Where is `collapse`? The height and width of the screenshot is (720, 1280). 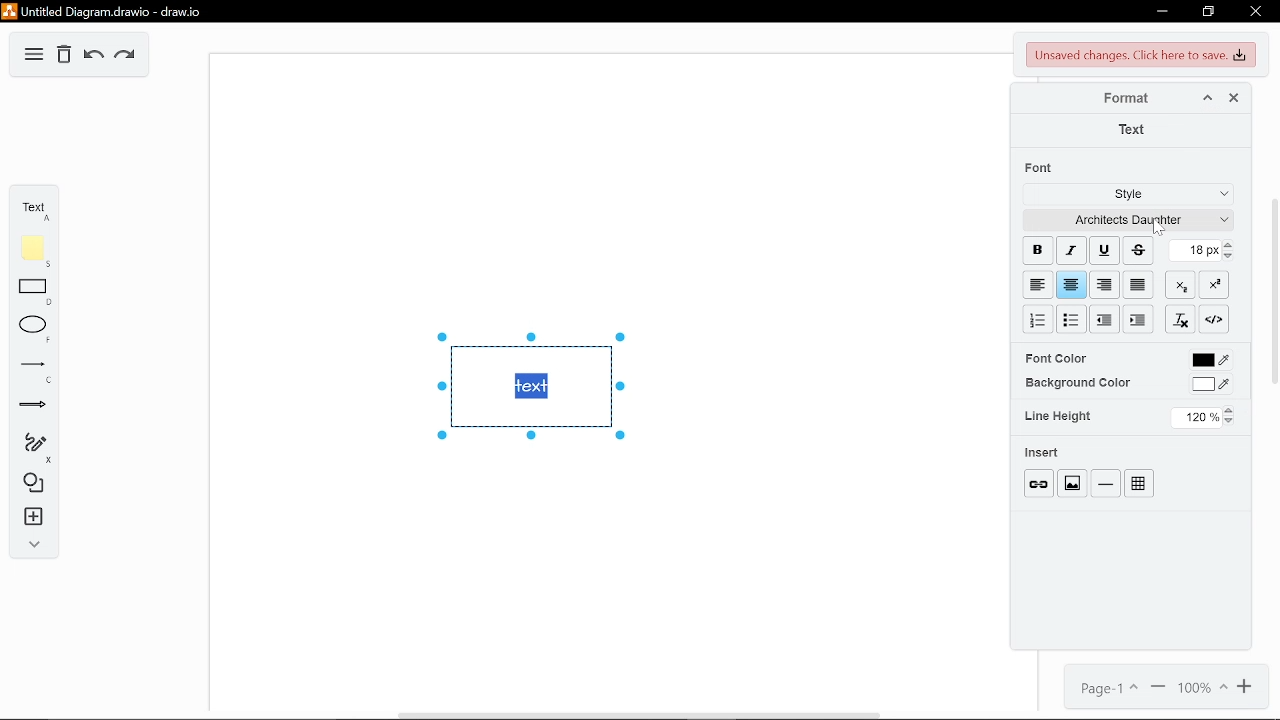
collapse is located at coordinates (1206, 99).